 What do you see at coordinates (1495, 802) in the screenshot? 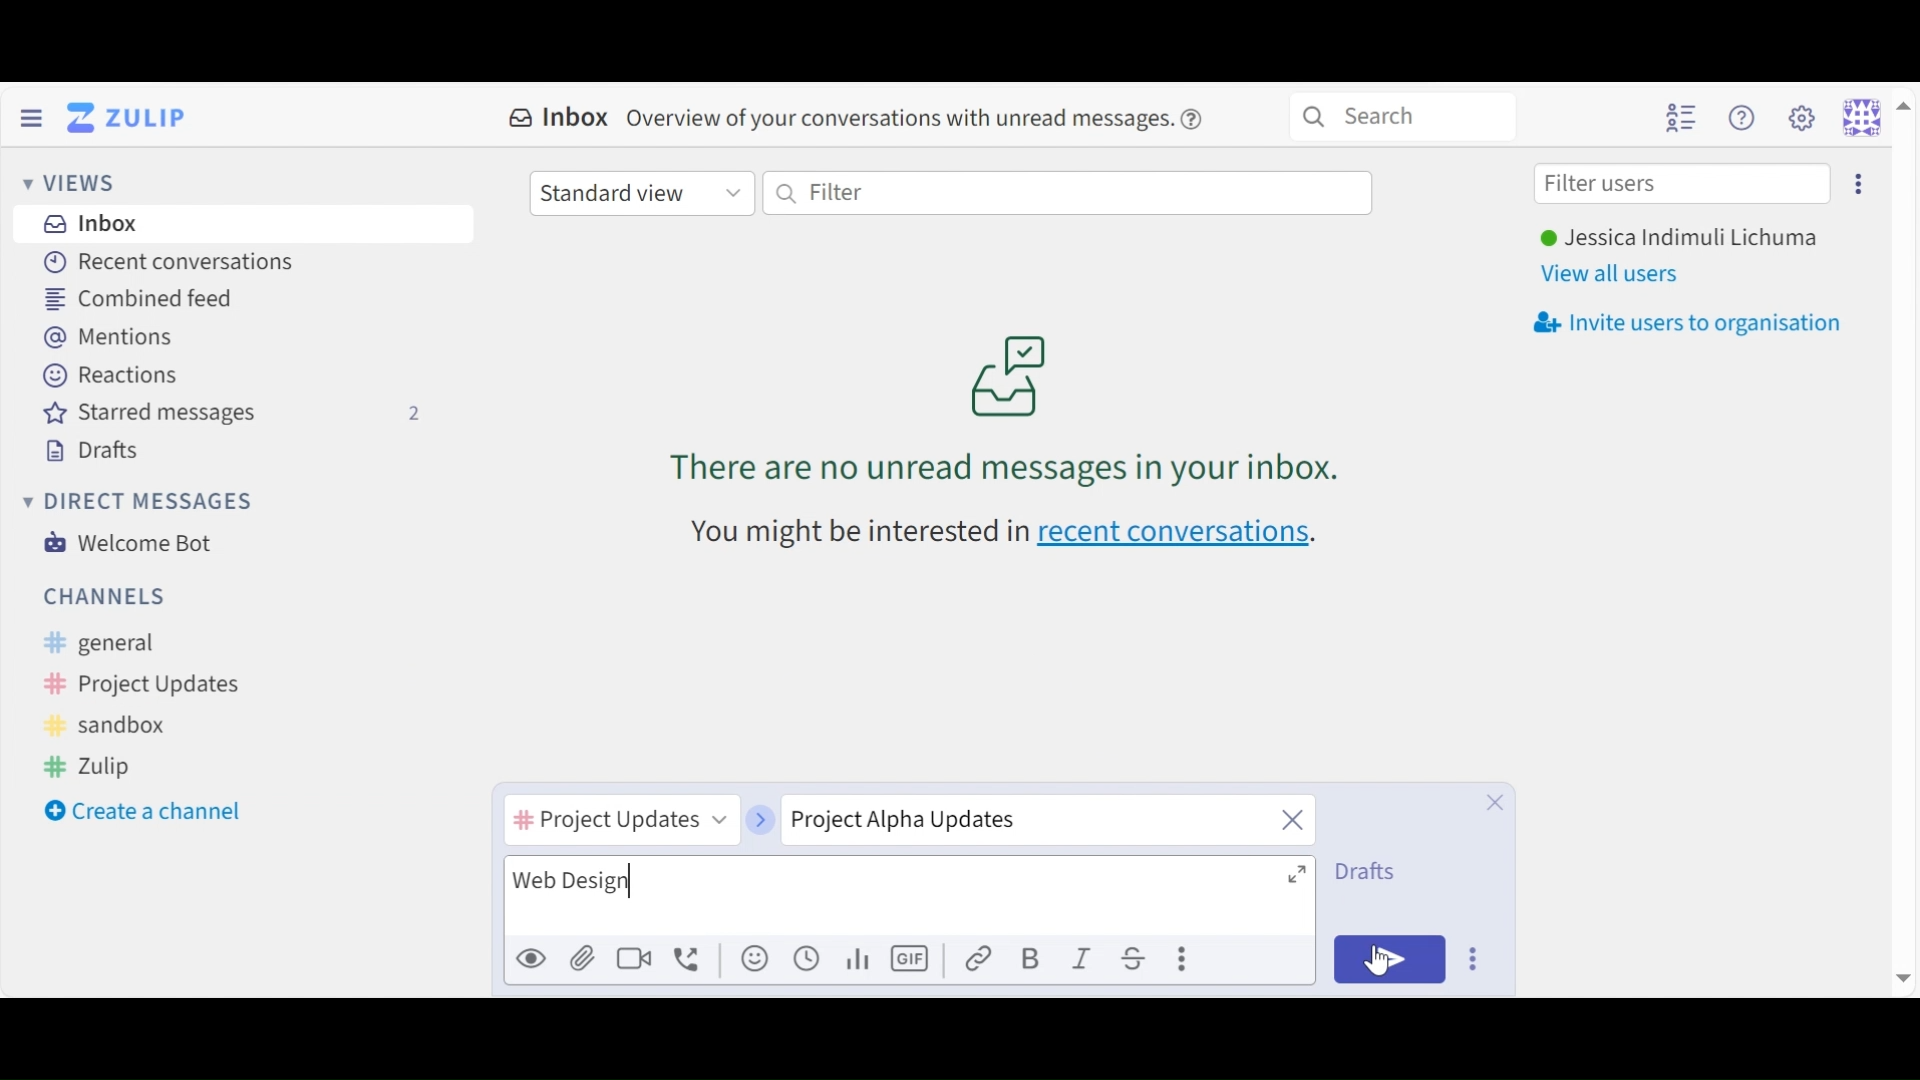
I see `Close` at bounding box center [1495, 802].